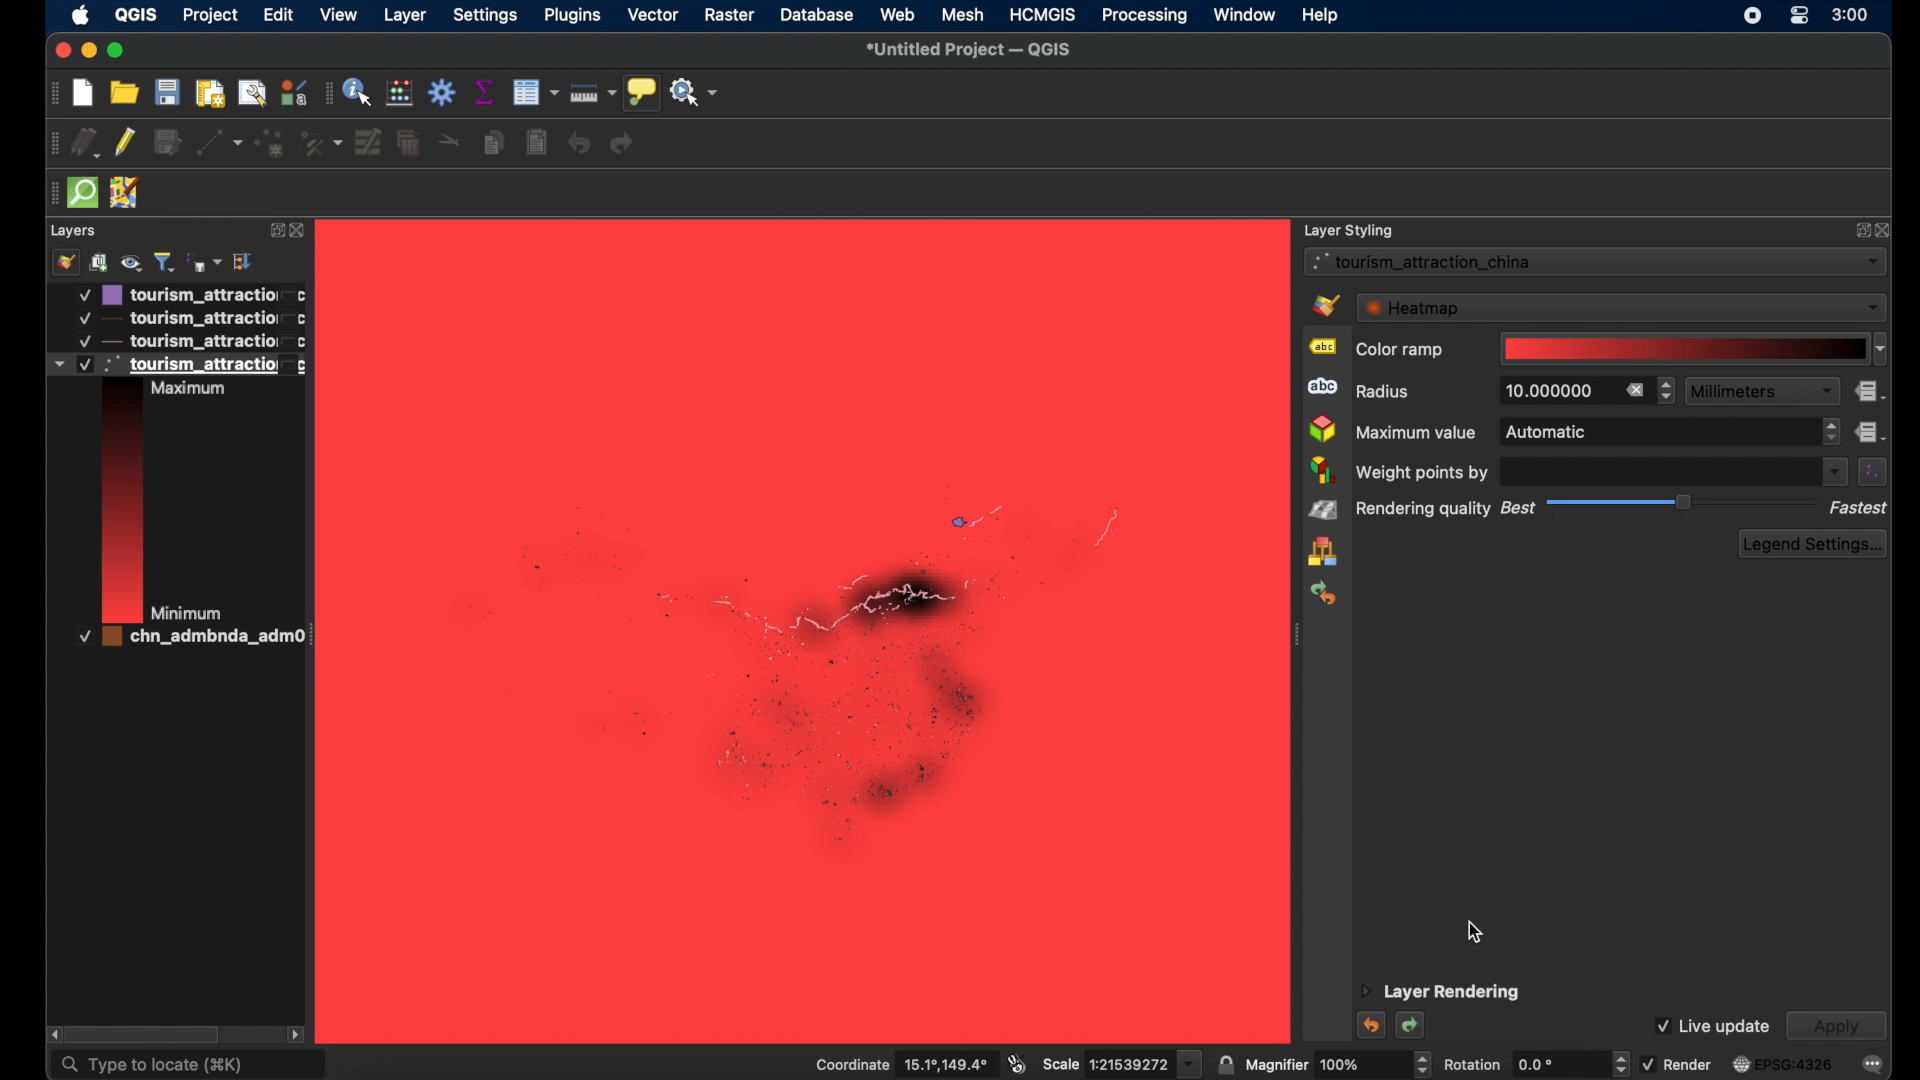 The width and height of the screenshot is (1920, 1080). Describe the element at coordinates (86, 143) in the screenshot. I see `current edits` at that location.